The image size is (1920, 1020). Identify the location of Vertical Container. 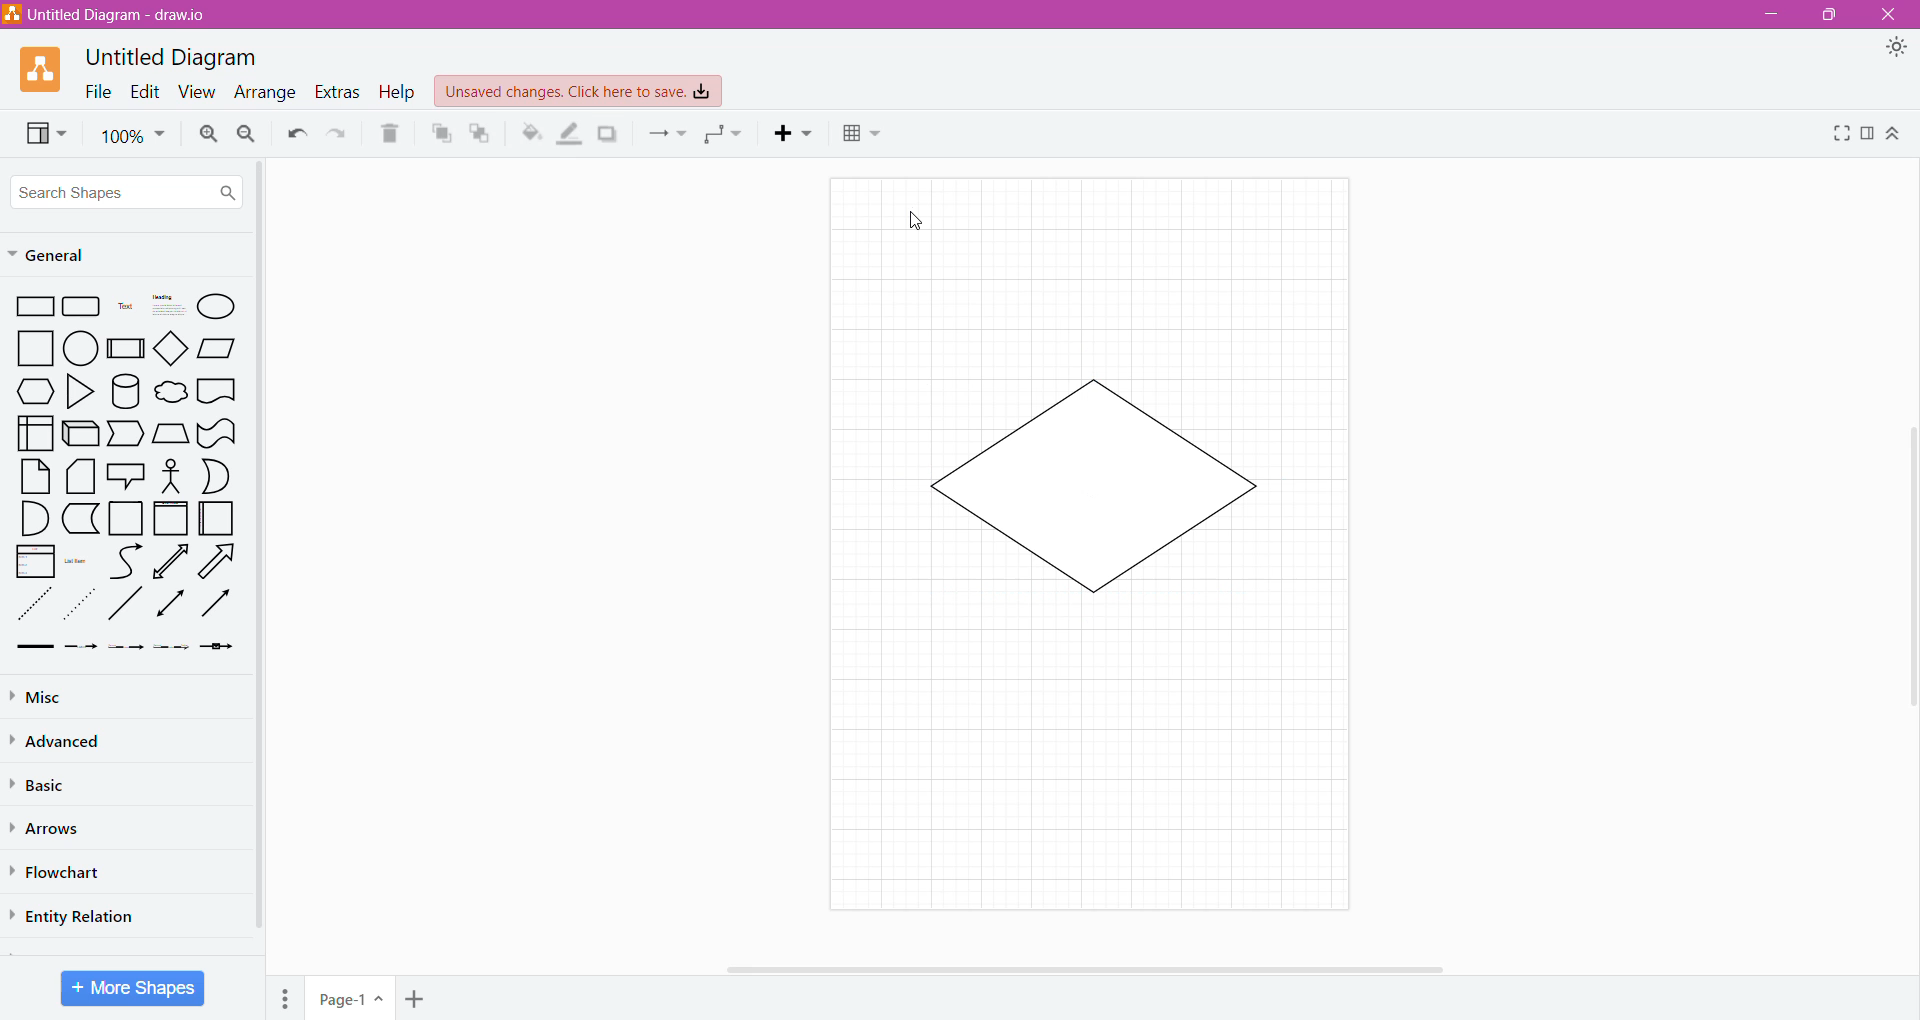
(170, 520).